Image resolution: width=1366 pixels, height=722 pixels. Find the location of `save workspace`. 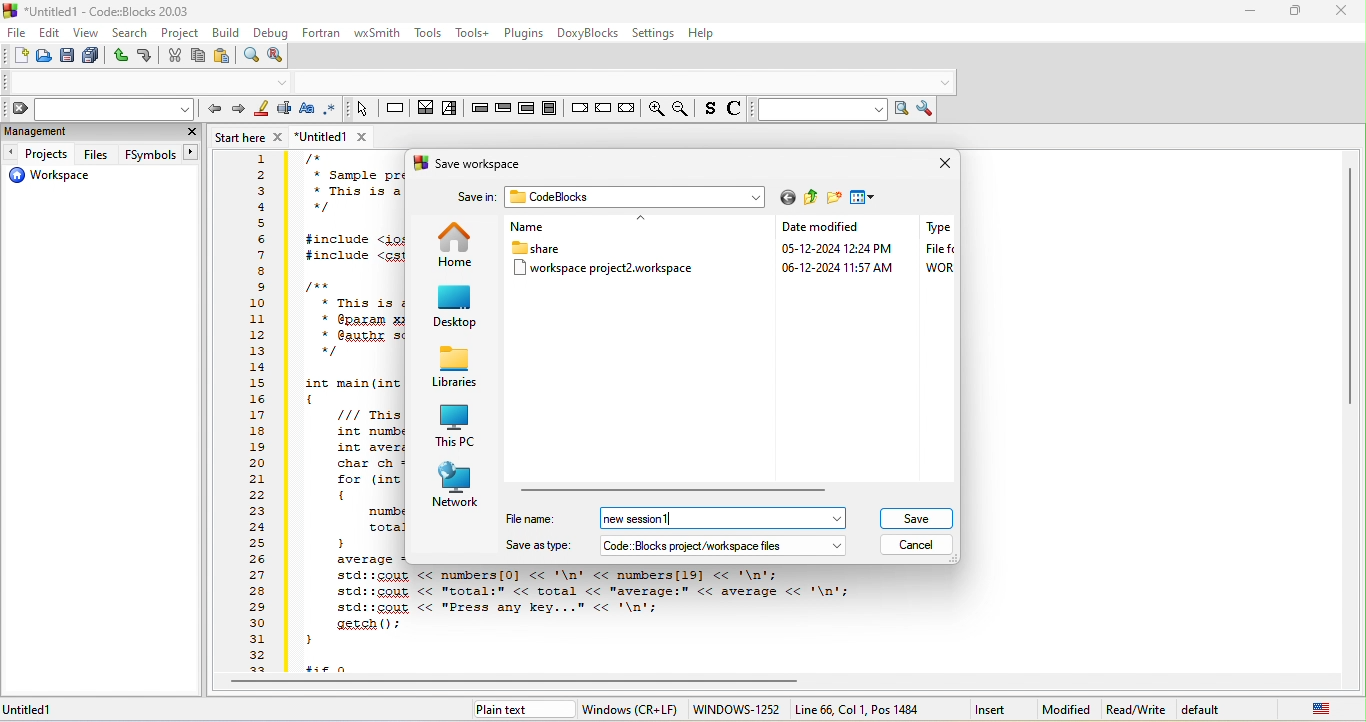

save workspace is located at coordinates (472, 166).